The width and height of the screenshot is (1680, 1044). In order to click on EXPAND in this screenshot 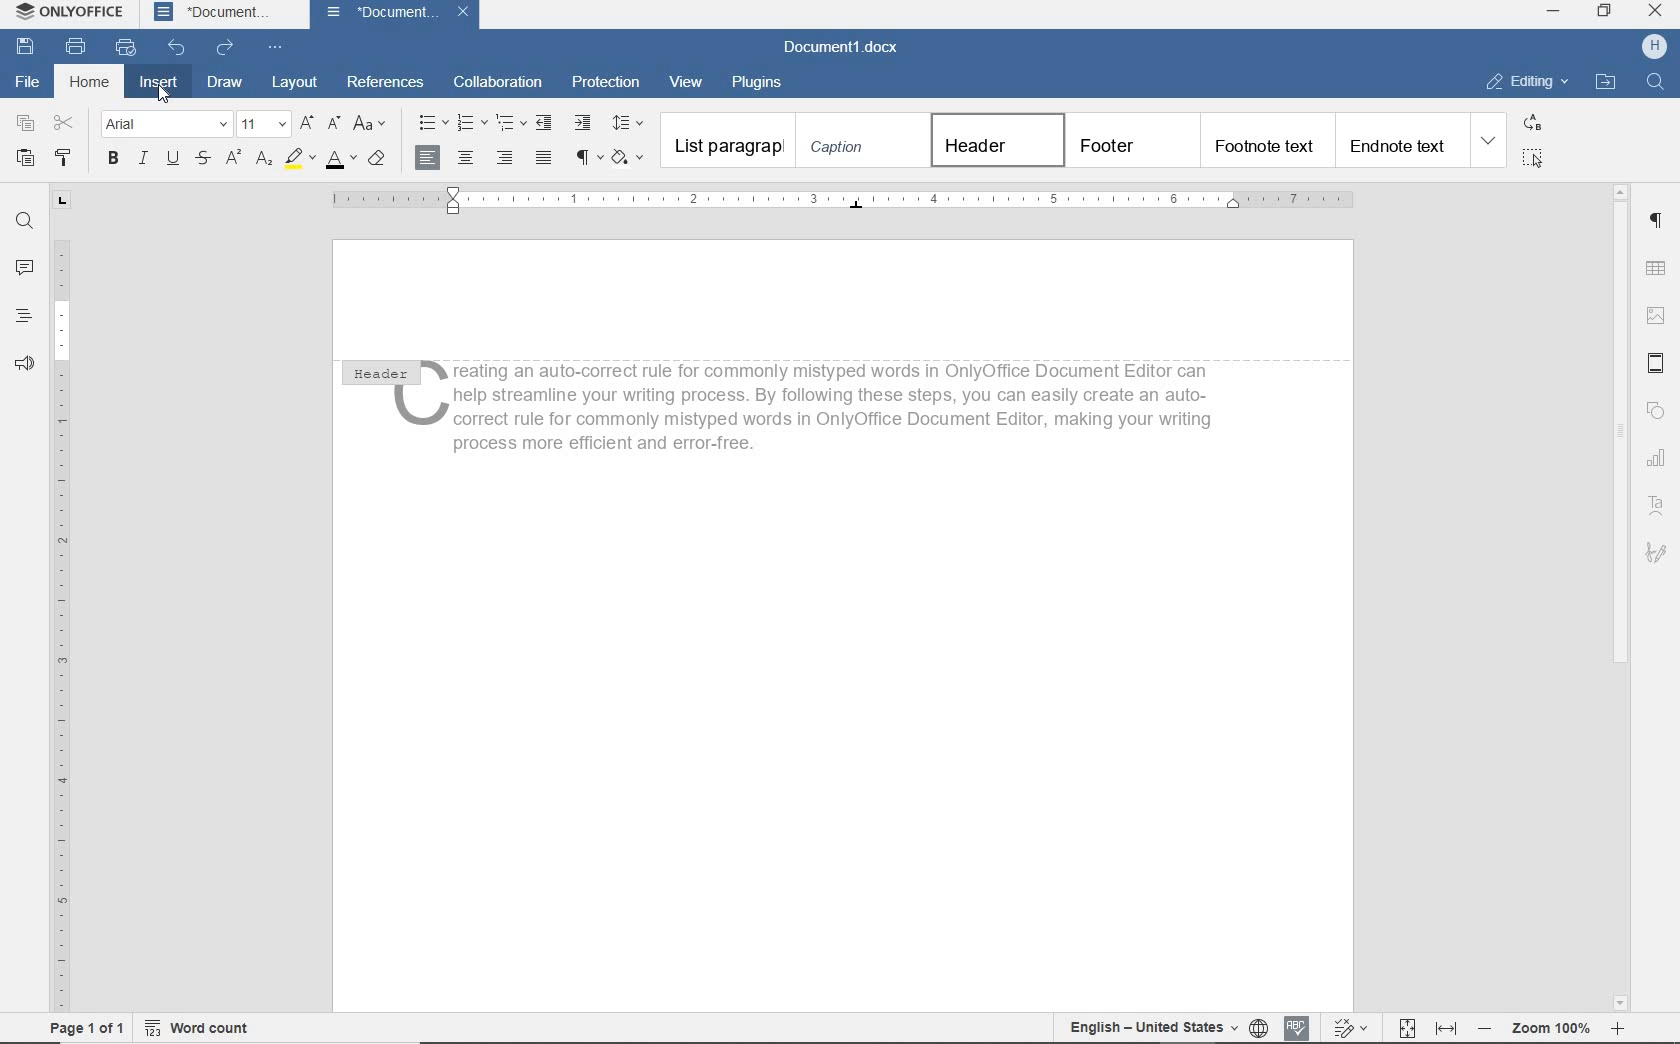, I will do `click(1488, 141)`.